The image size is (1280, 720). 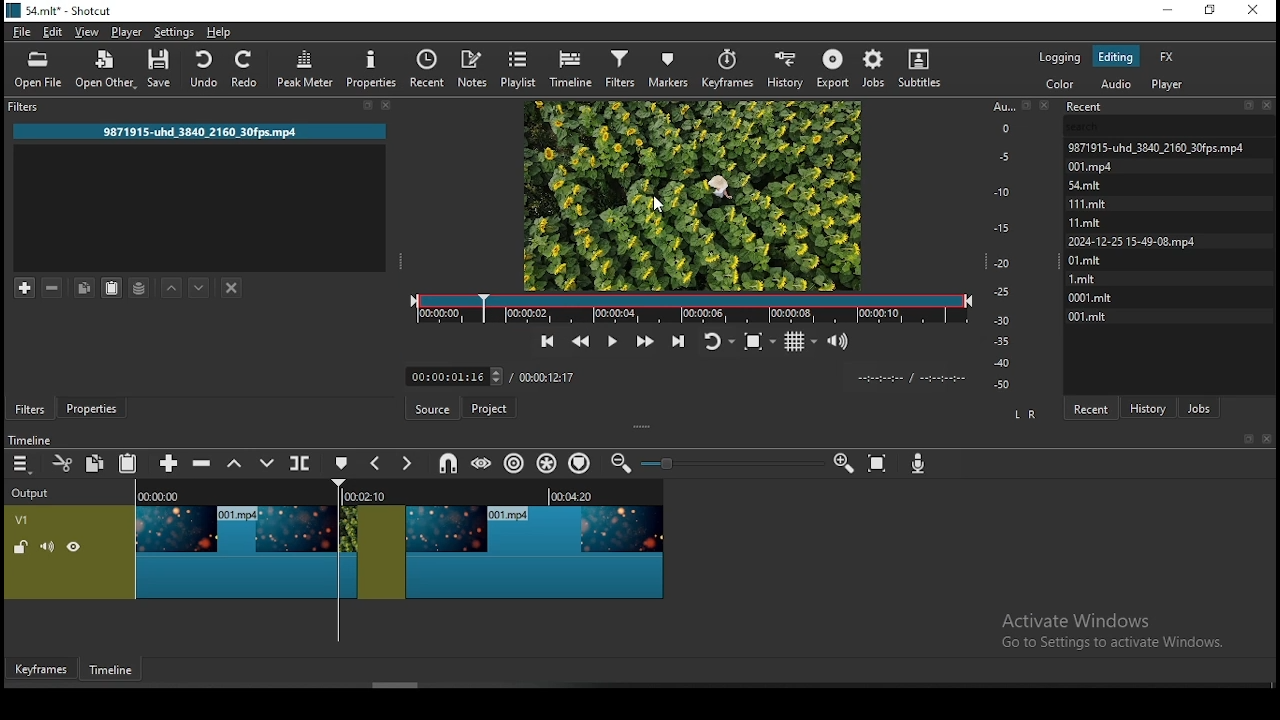 What do you see at coordinates (203, 68) in the screenshot?
I see `undo` at bounding box center [203, 68].